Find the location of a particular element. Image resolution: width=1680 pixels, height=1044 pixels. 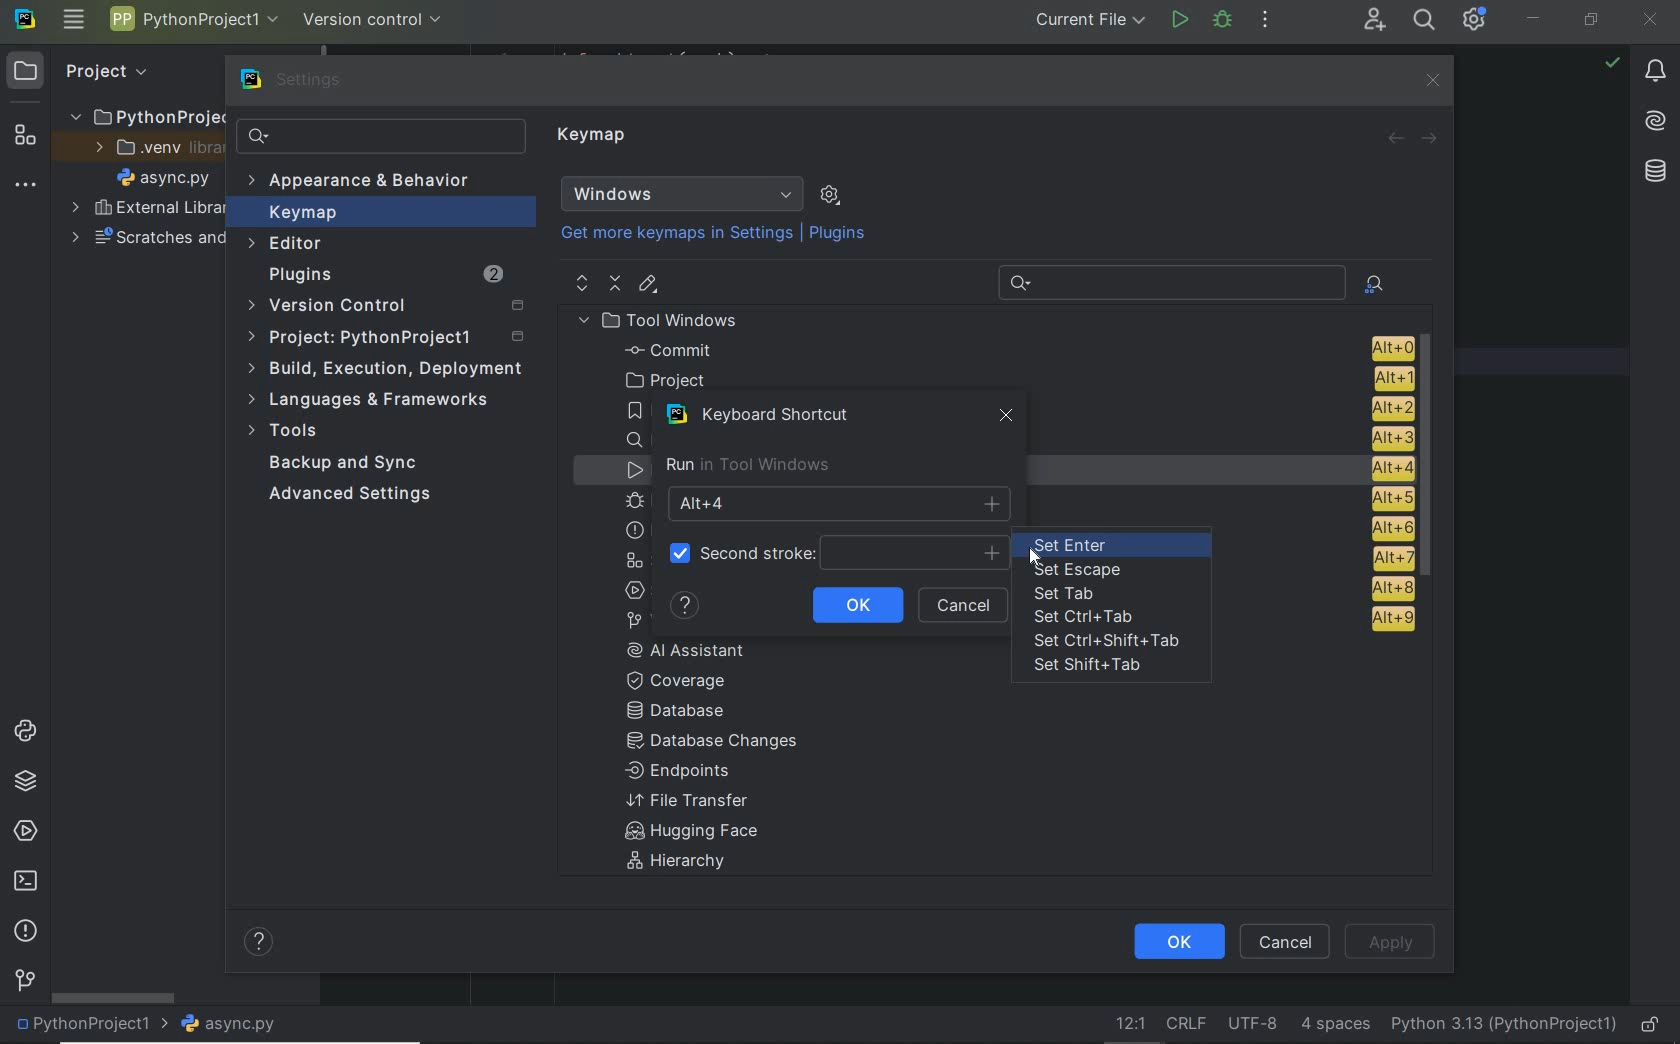

Project name is located at coordinates (194, 23).